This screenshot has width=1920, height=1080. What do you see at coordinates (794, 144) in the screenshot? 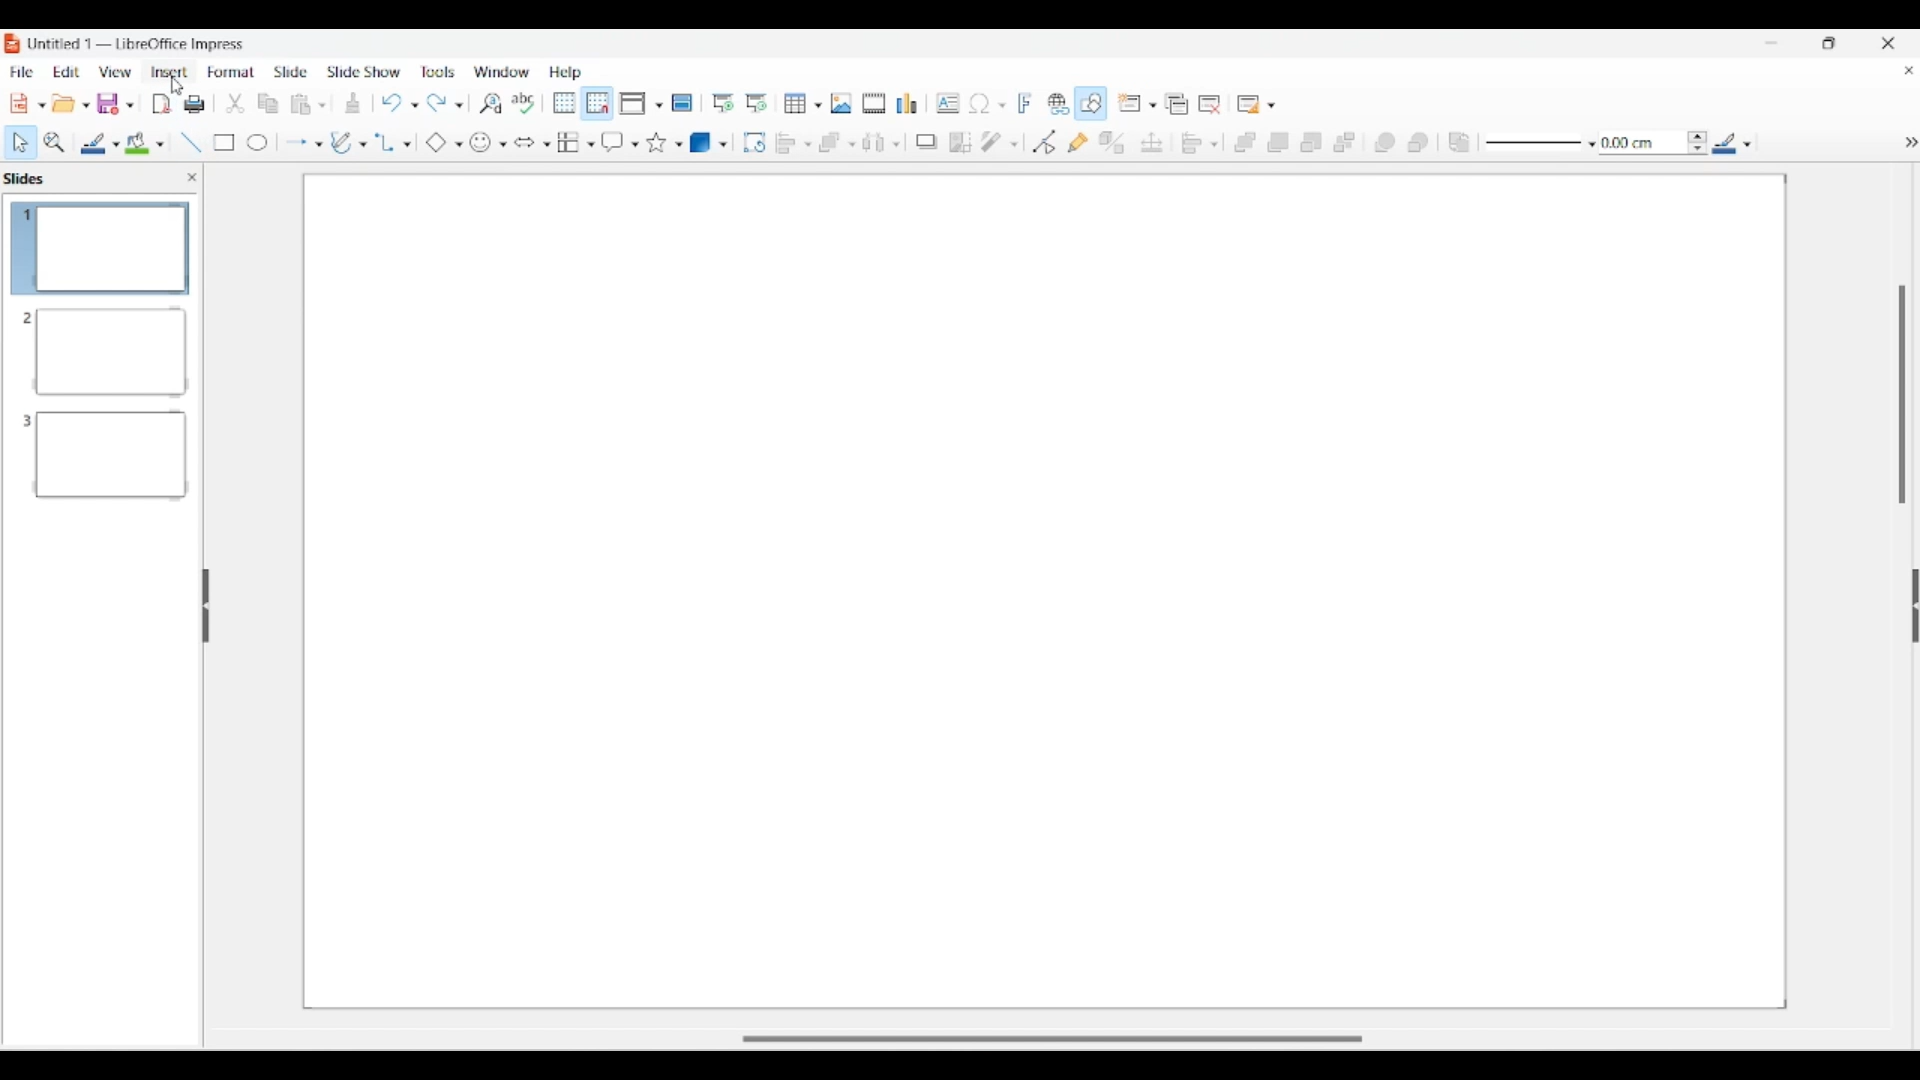
I see `Align object options` at bounding box center [794, 144].